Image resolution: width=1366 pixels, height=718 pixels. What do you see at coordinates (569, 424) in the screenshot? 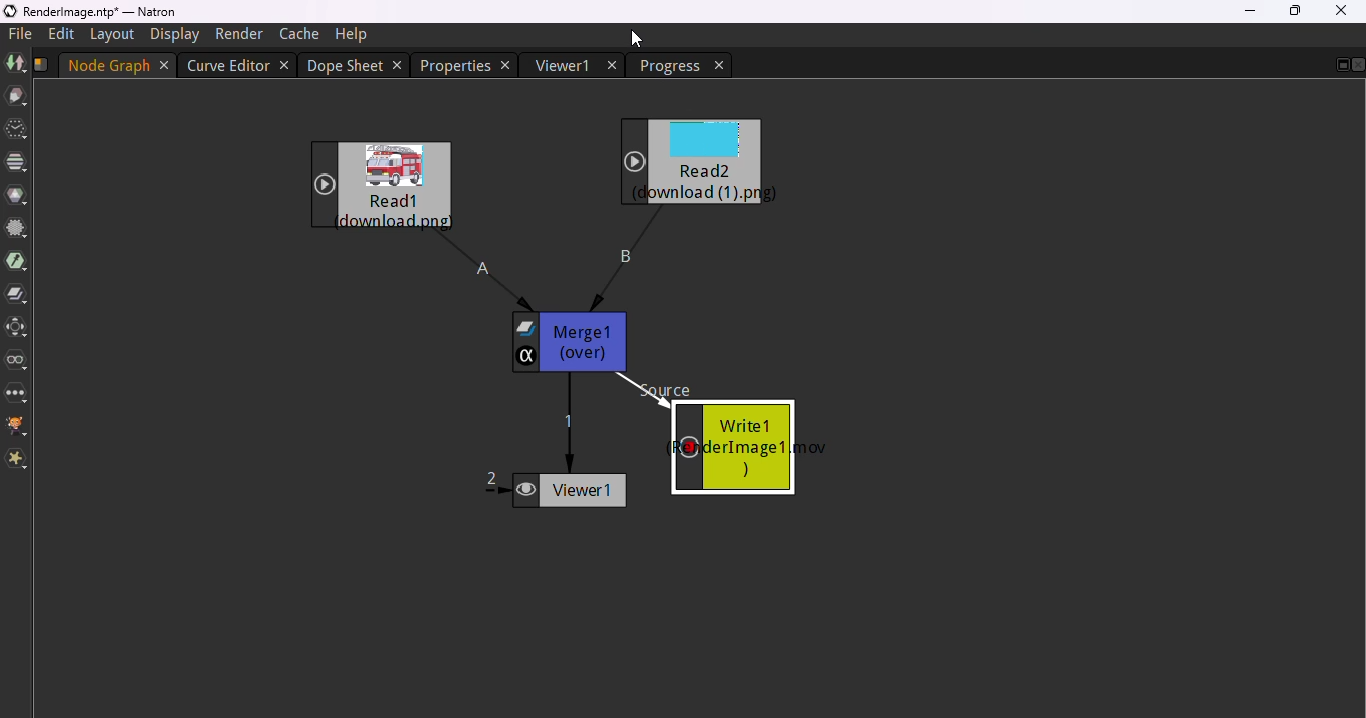
I see `connector 1` at bounding box center [569, 424].